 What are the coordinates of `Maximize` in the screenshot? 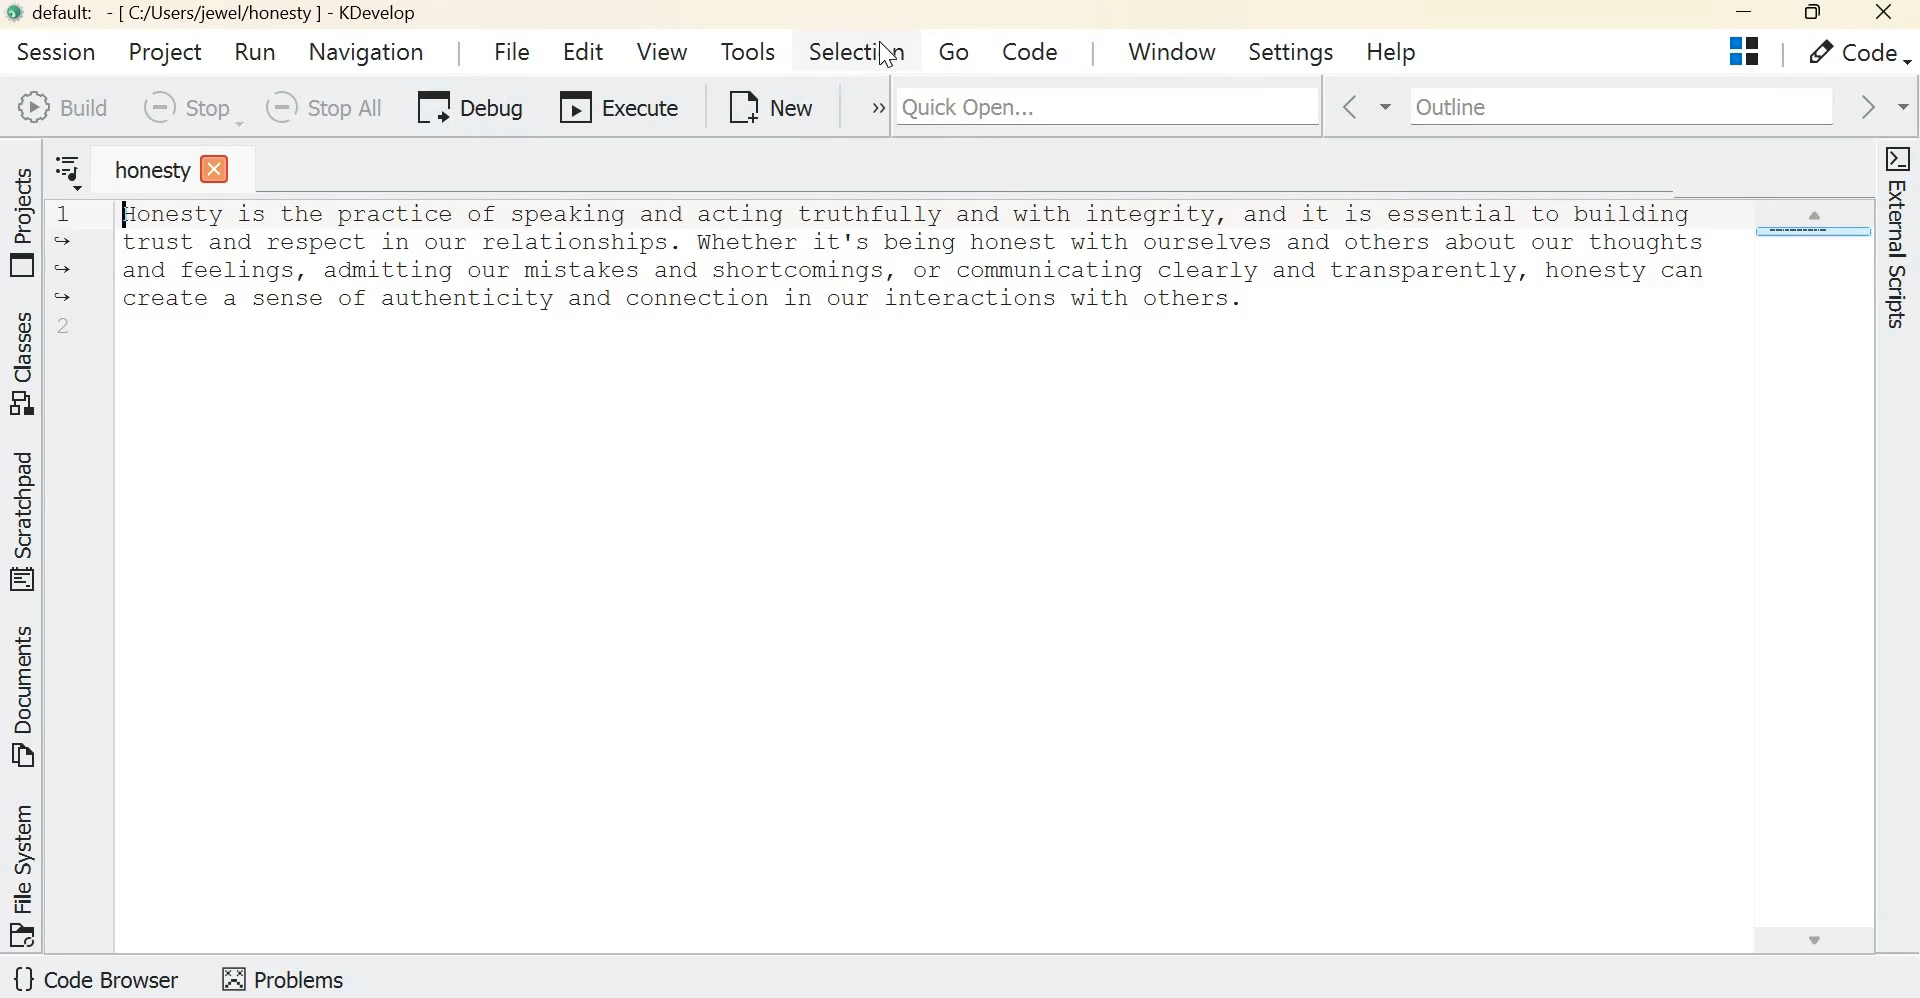 It's located at (1810, 14).